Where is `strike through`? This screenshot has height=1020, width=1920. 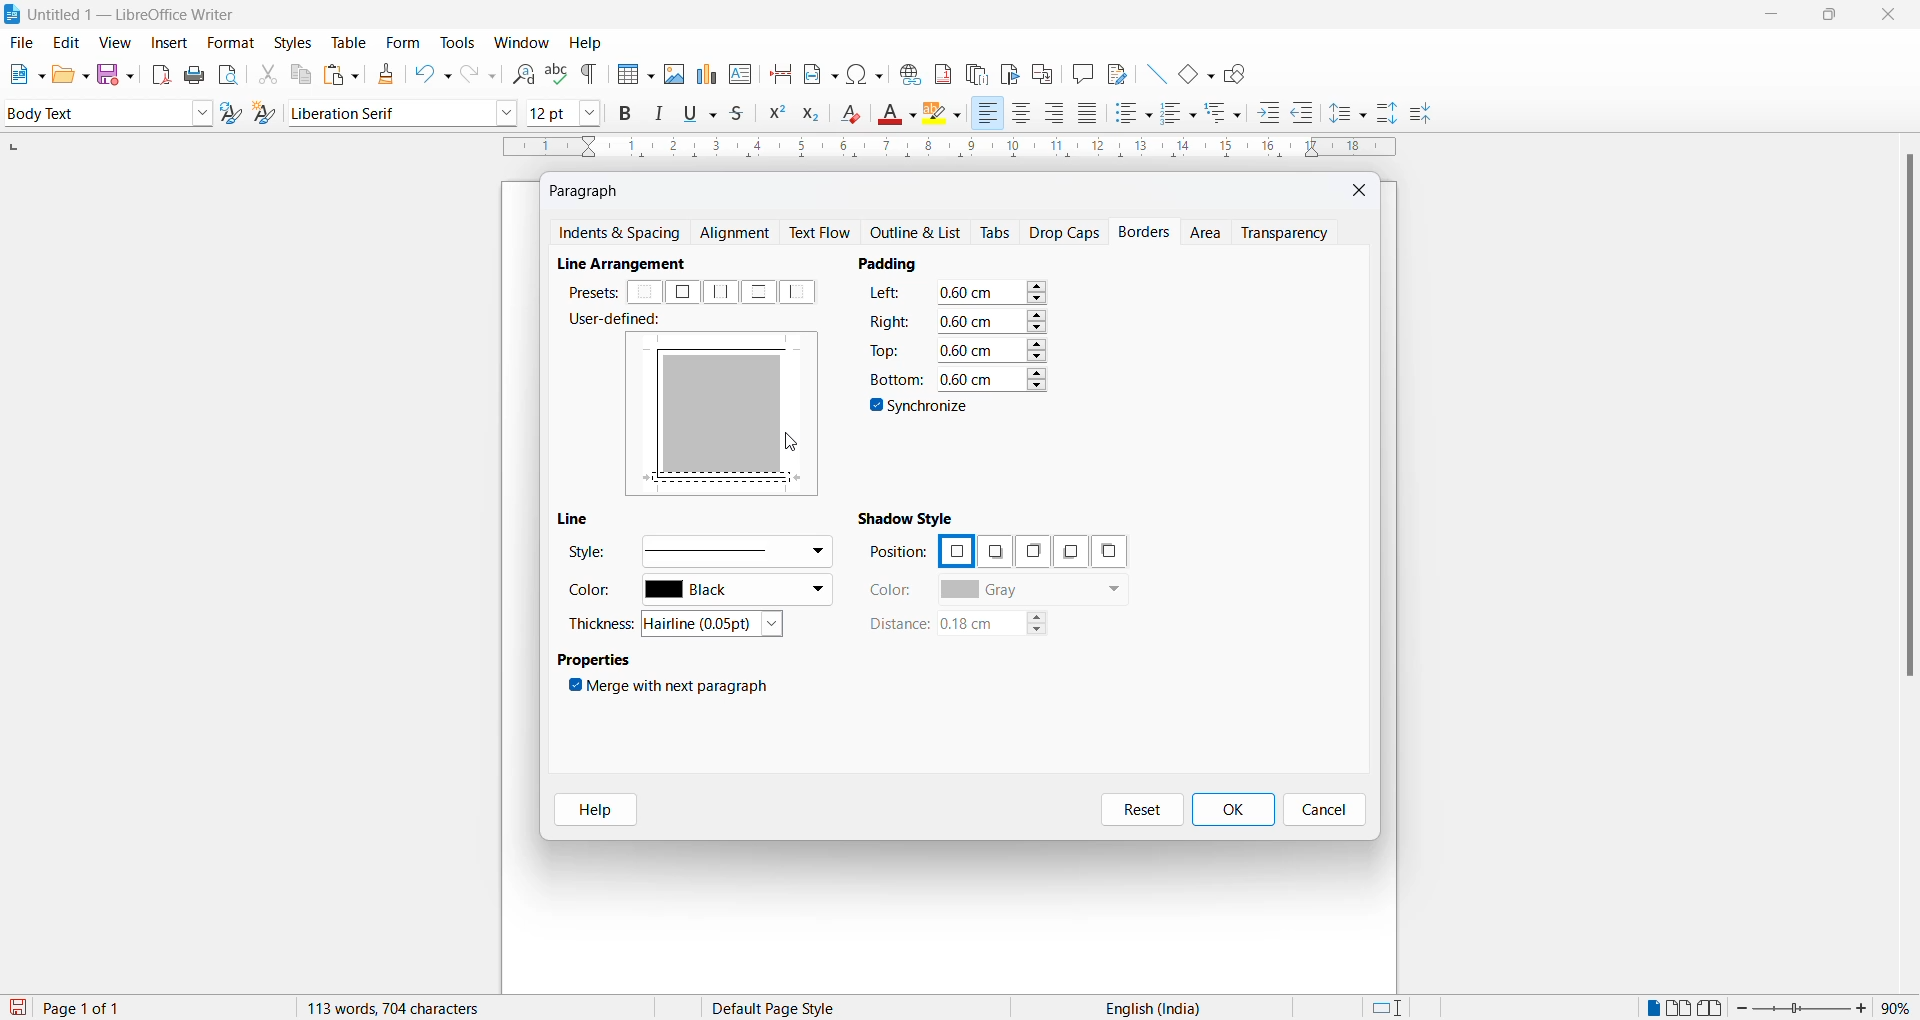 strike through is located at coordinates (743, 114).